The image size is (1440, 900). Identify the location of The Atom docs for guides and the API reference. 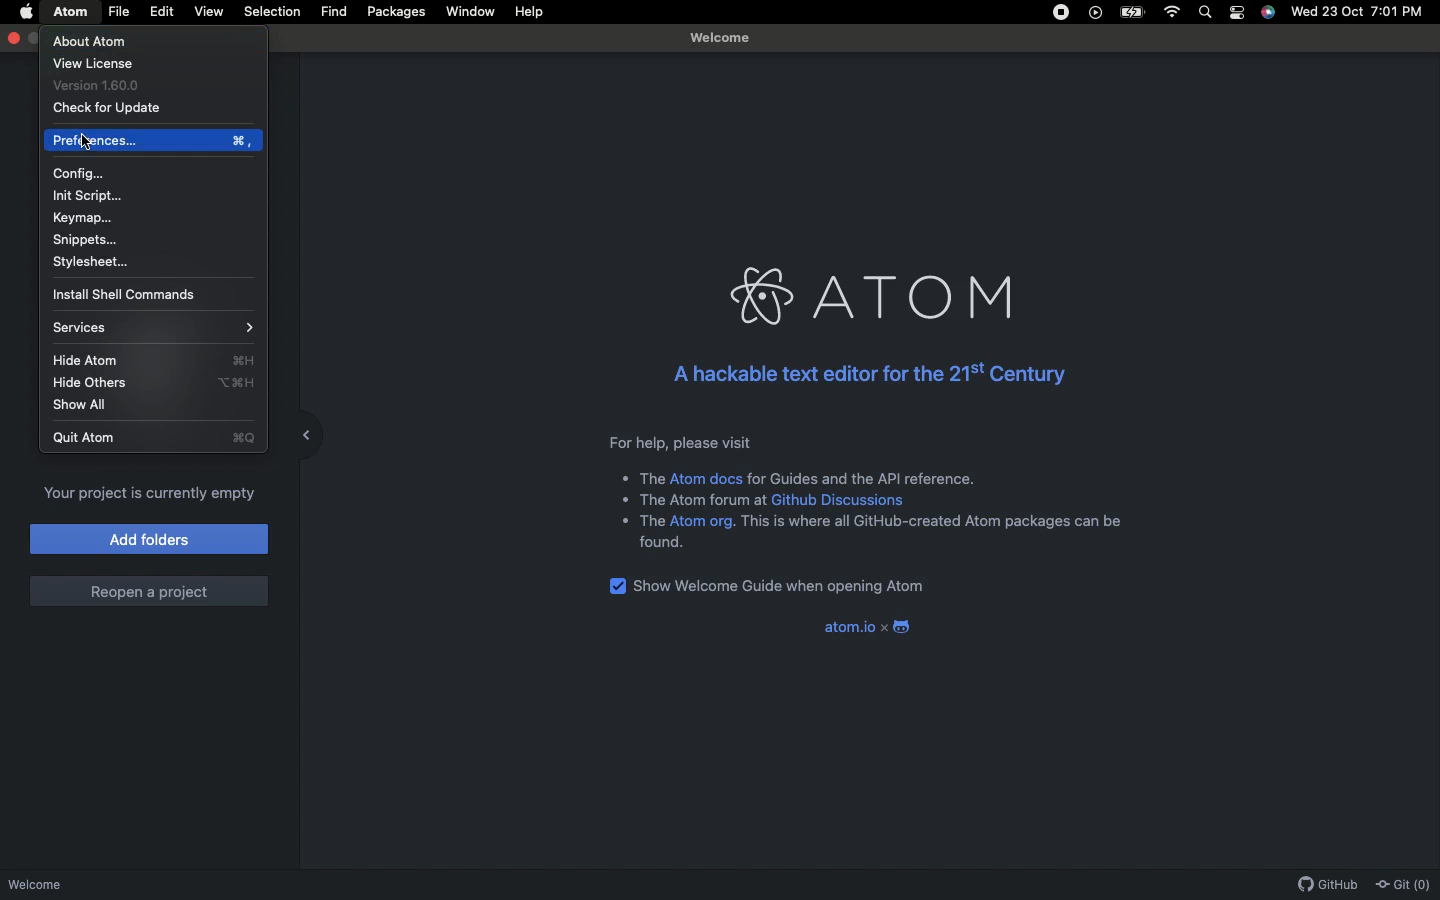
(800, 480).